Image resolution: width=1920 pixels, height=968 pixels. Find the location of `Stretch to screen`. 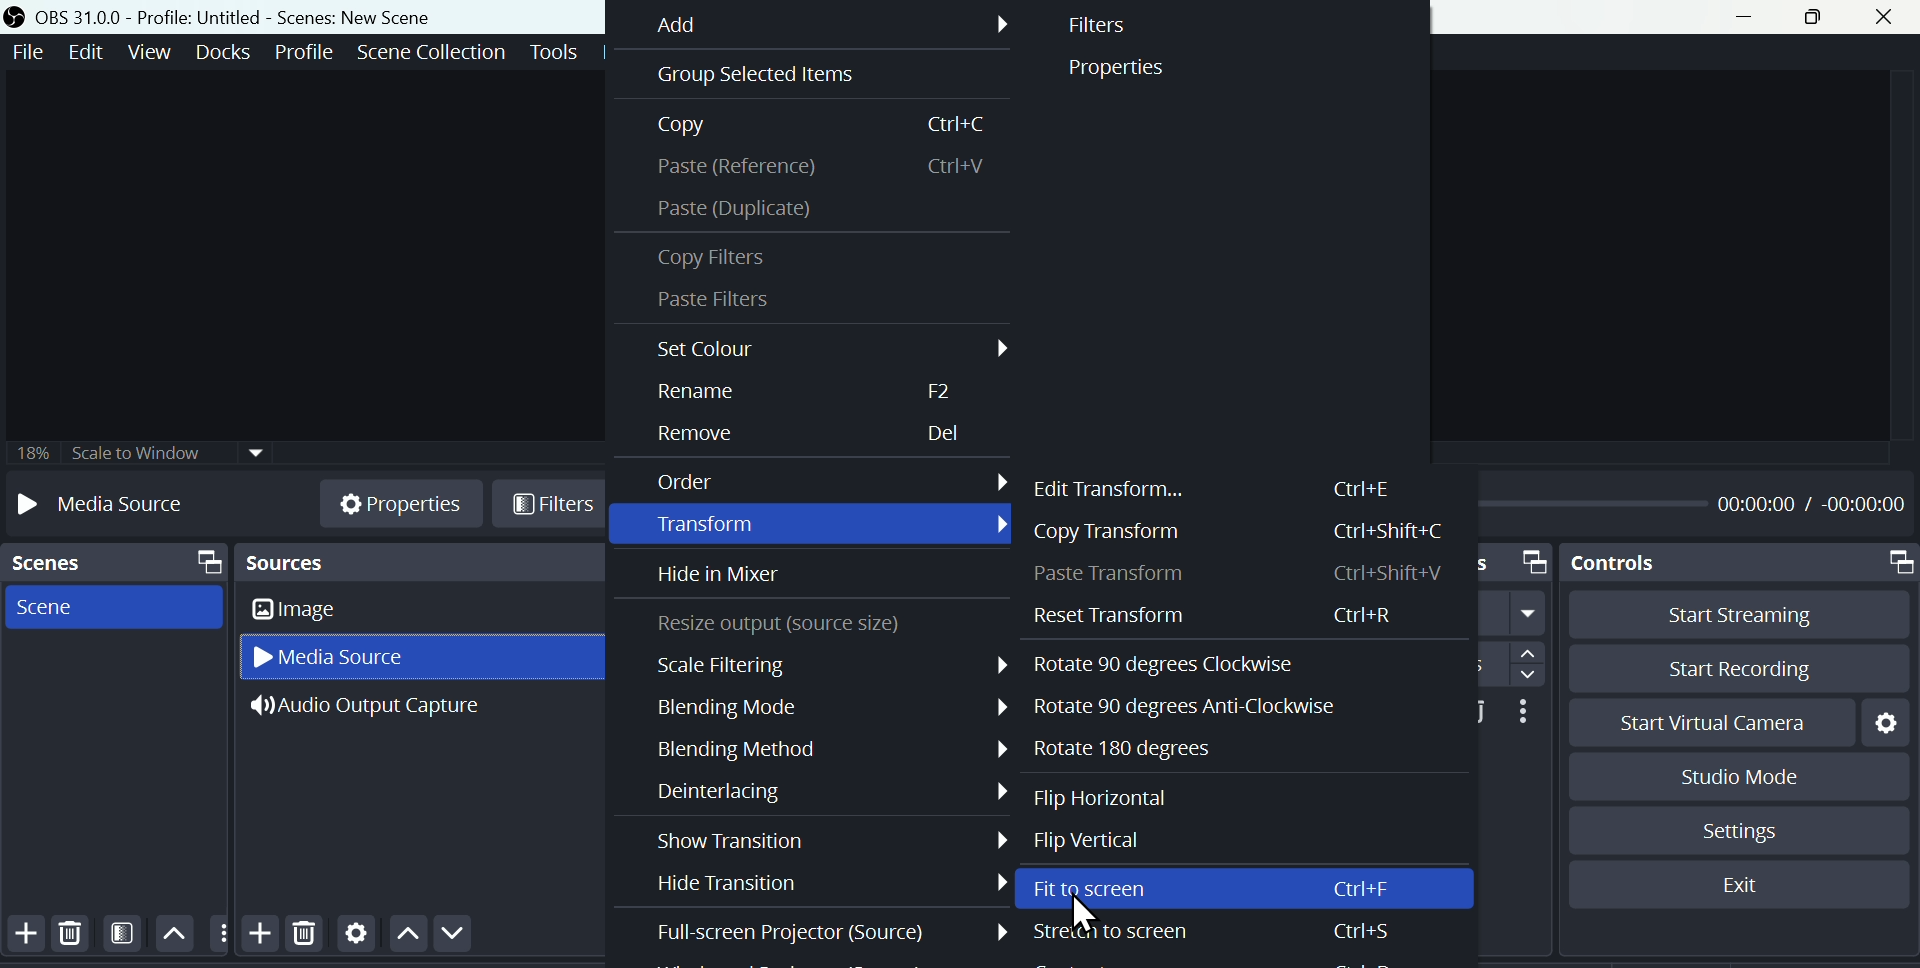

Stretch to screen is located at coordinates (1113, 937).